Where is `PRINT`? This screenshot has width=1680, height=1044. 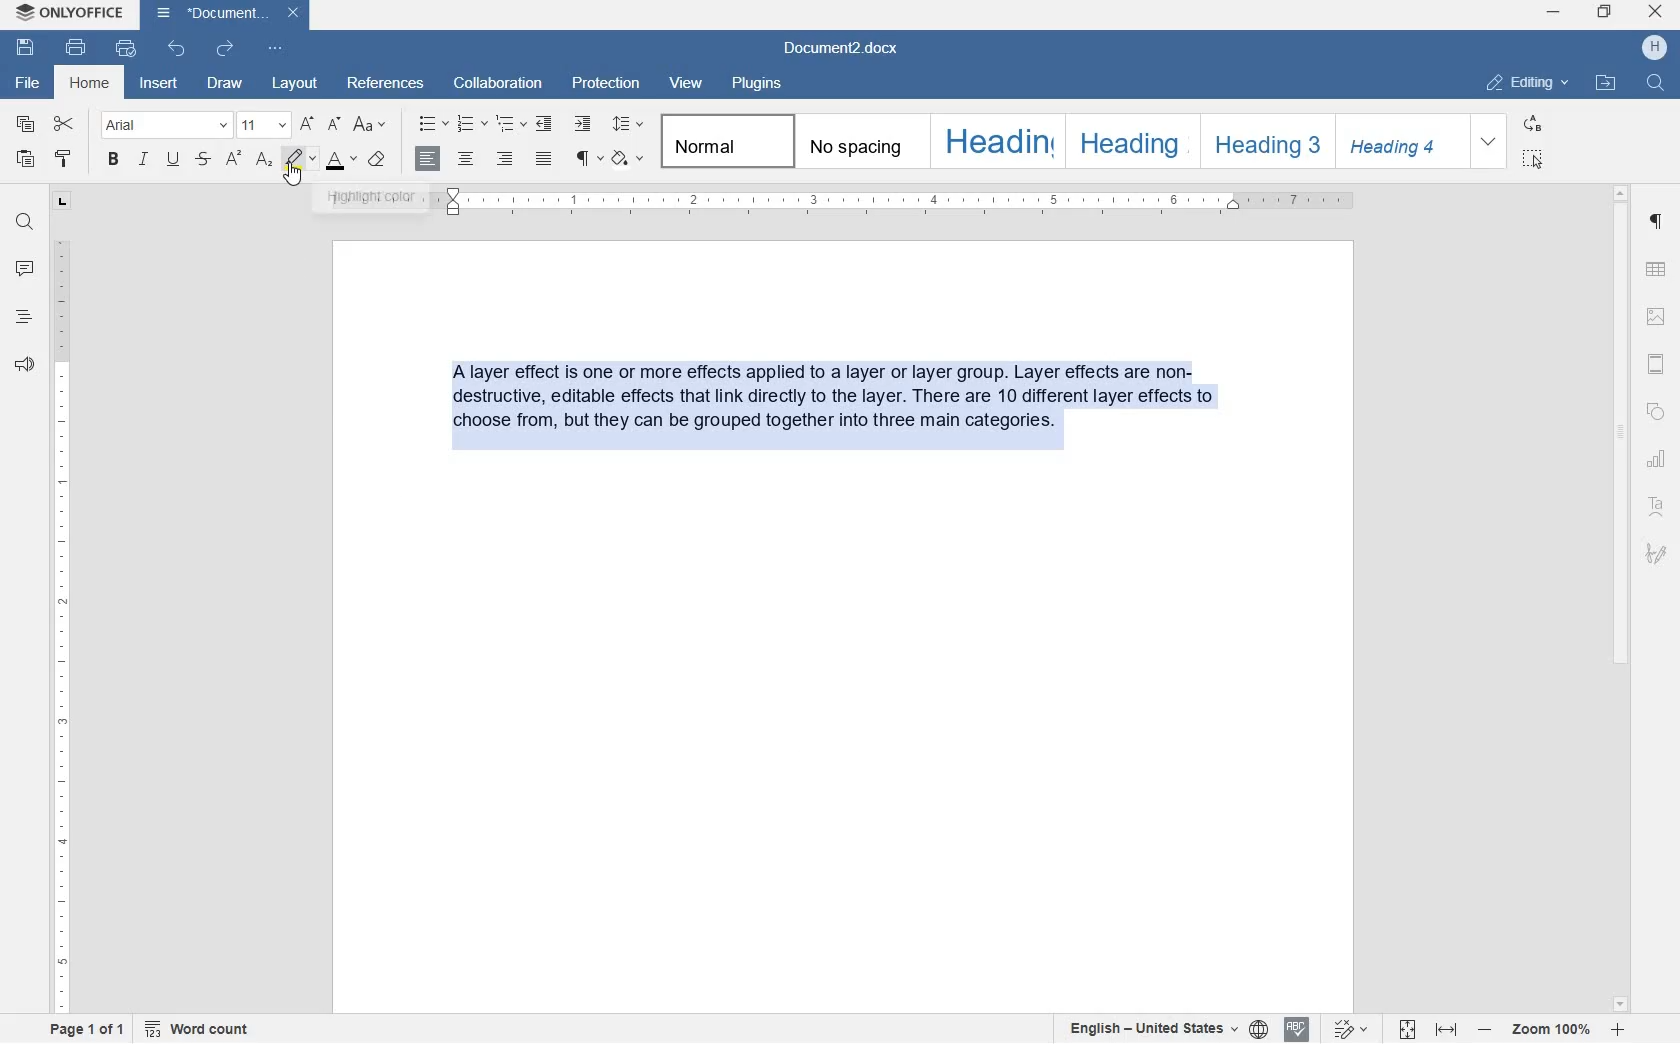
PRINT is located at coordinates (75, 48).